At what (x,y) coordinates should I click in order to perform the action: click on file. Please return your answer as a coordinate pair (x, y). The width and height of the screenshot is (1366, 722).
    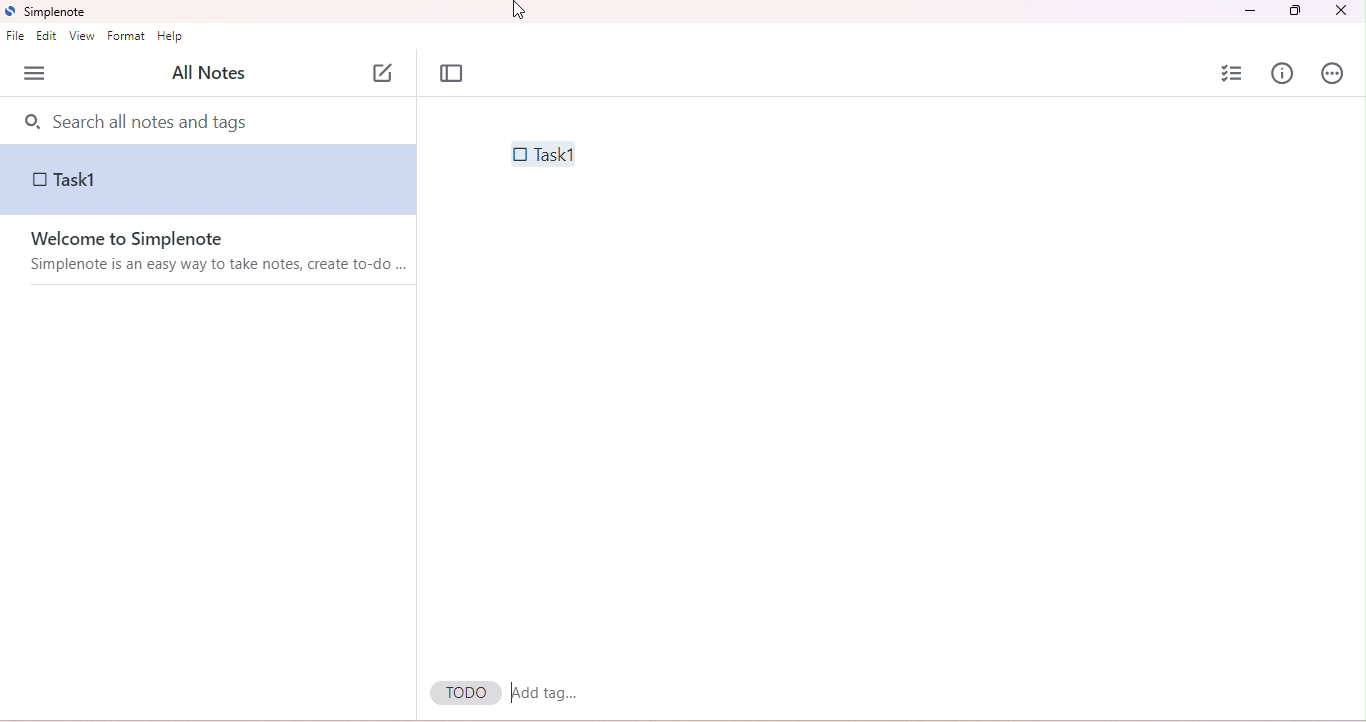
    Looking at the image, I should click on (15, 37).